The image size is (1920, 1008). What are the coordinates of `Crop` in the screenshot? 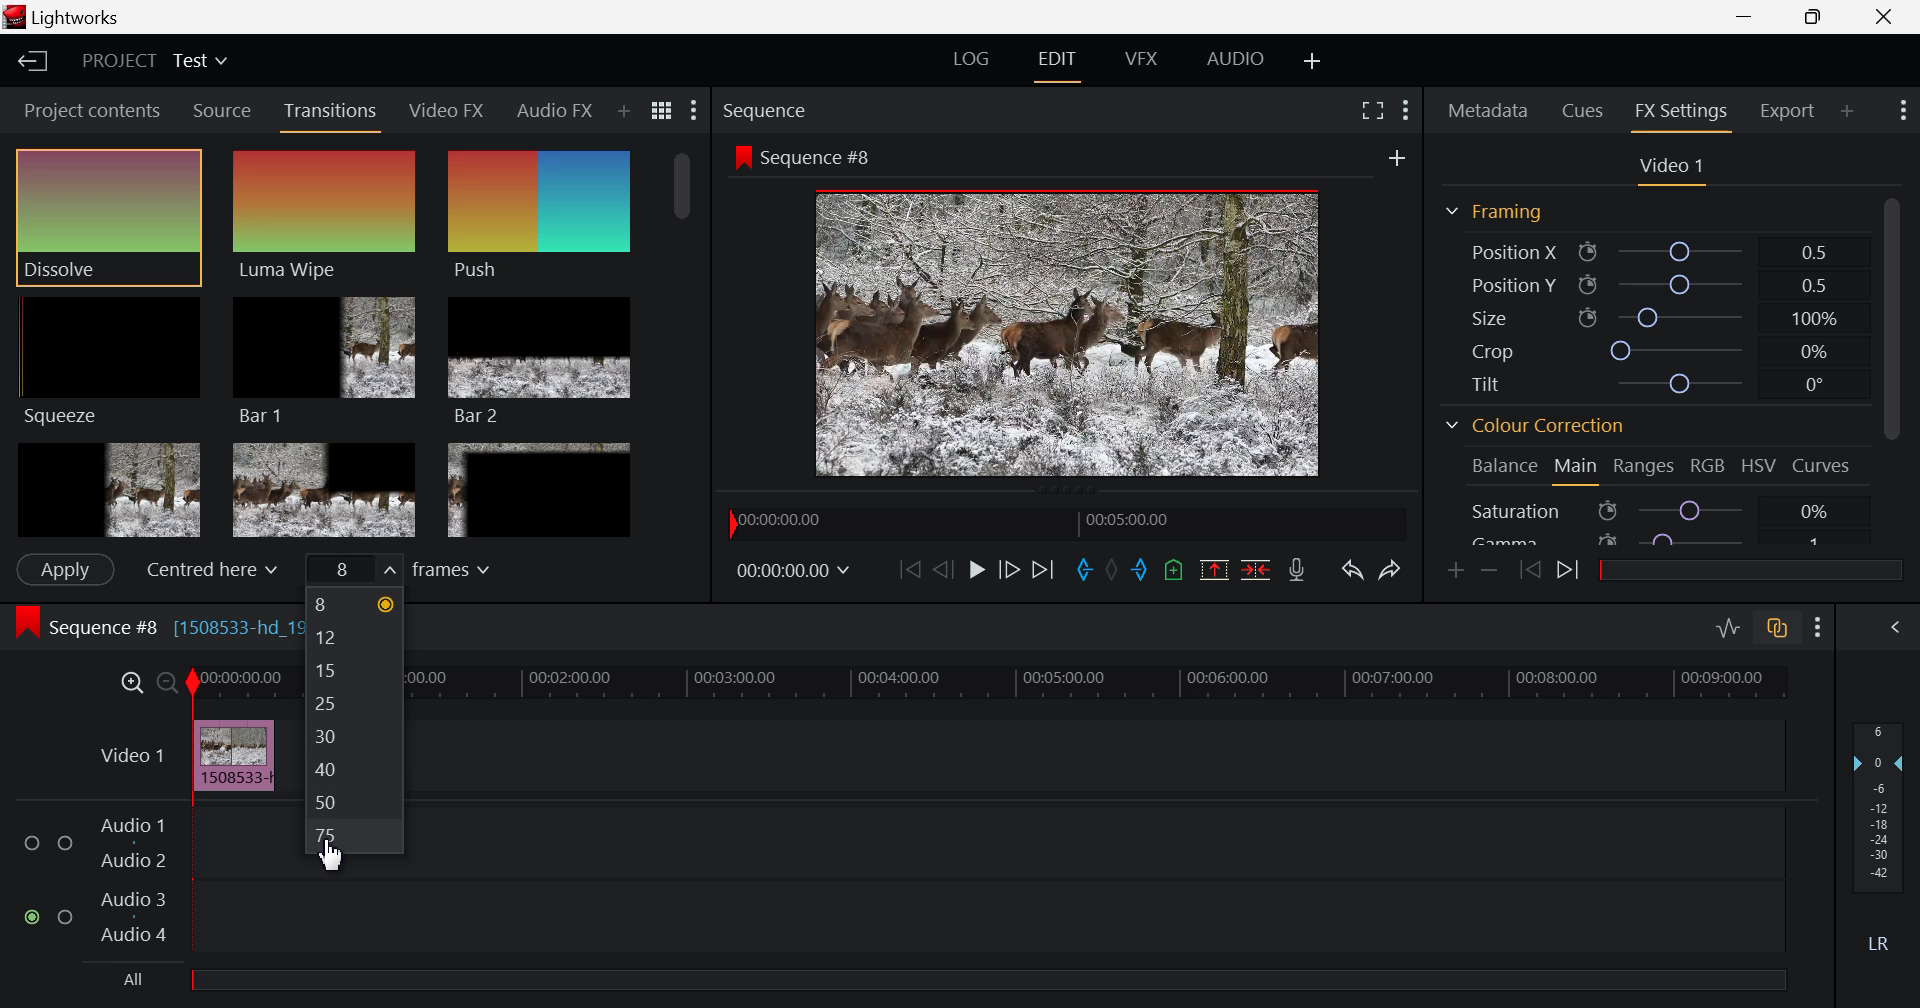 It's located at (1644, 349).